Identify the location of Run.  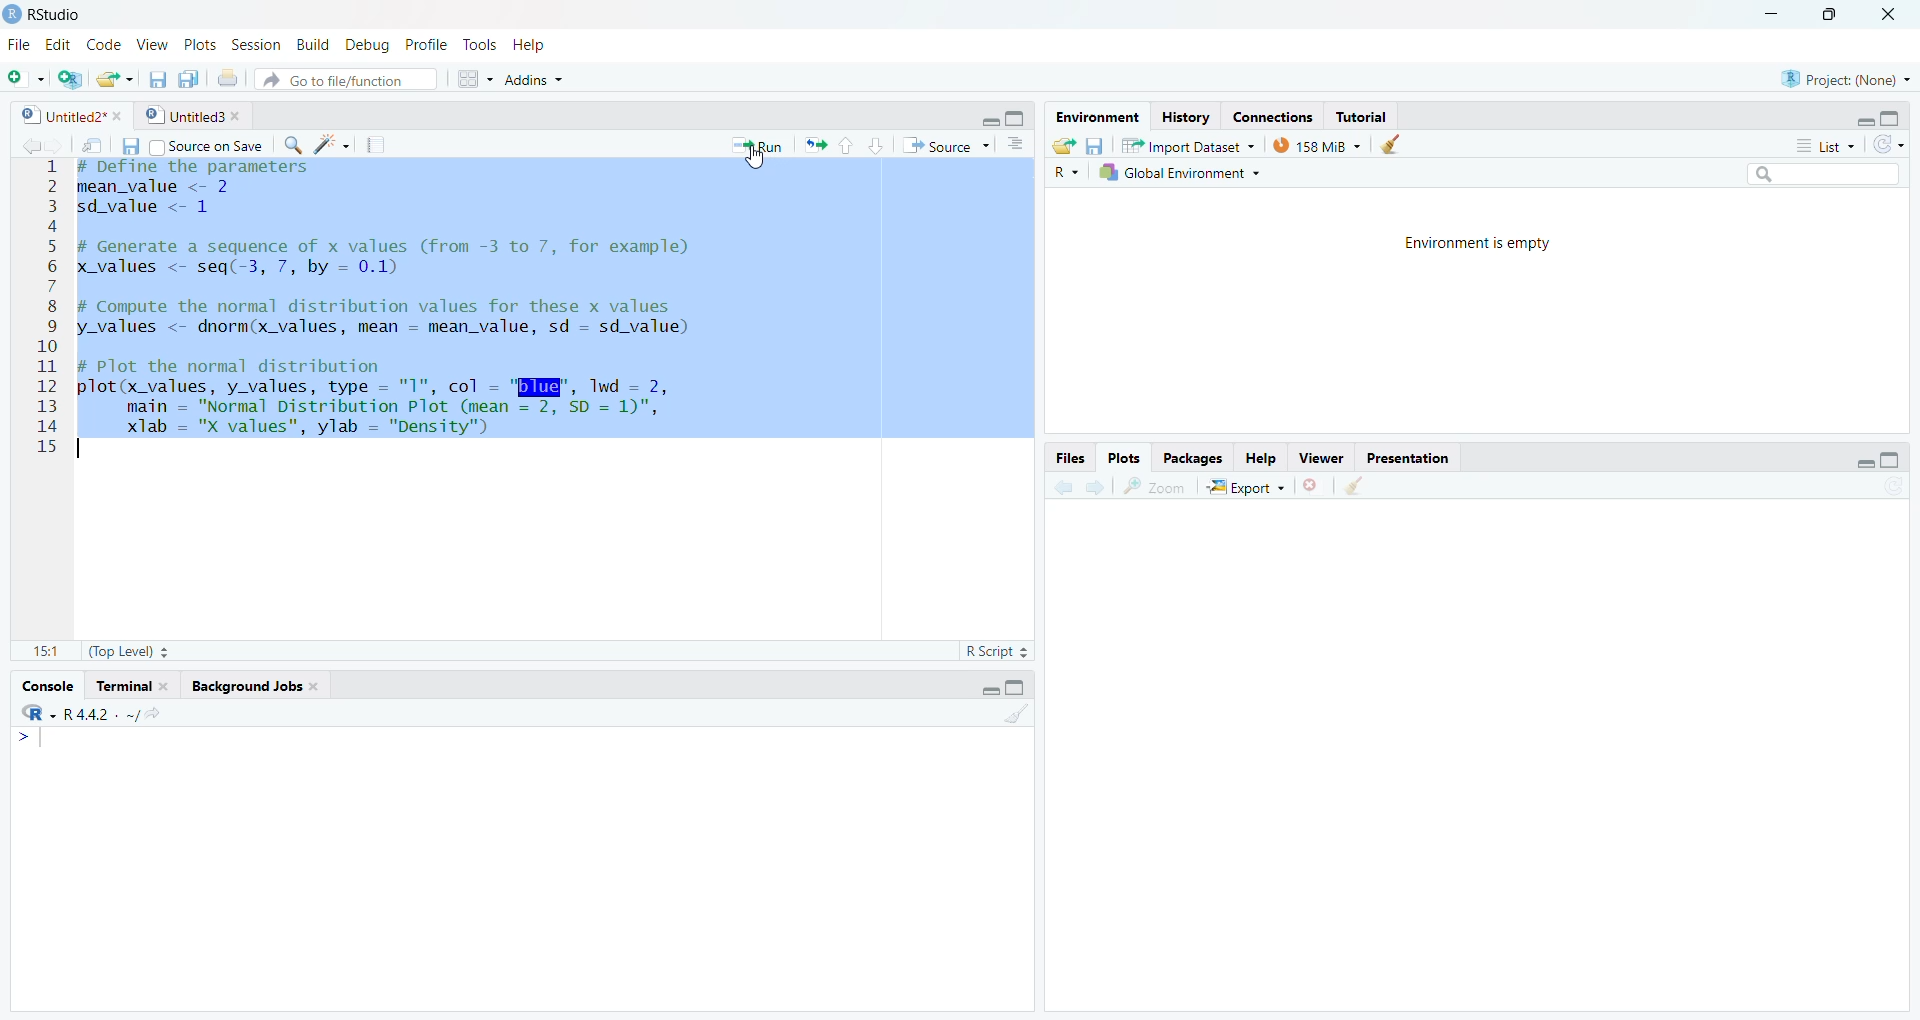
(755, 145).